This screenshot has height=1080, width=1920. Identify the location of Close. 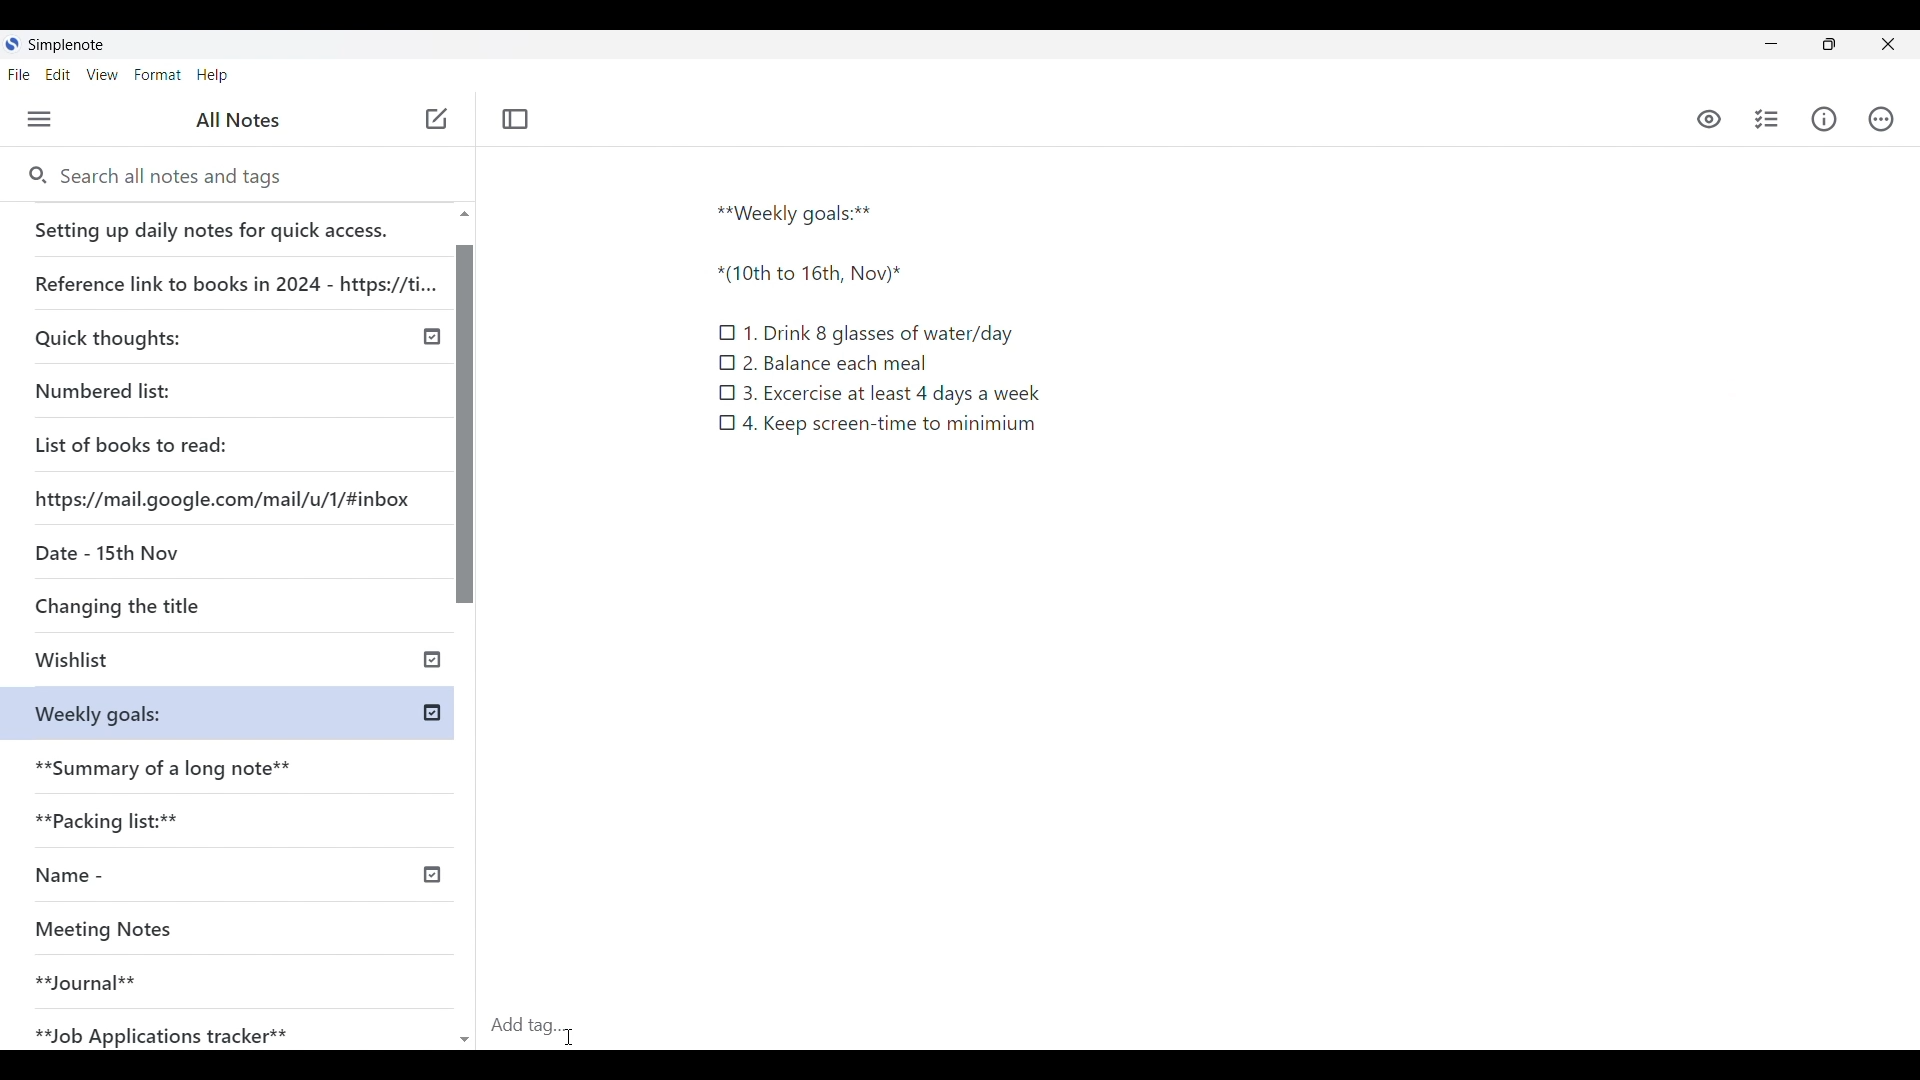
(1888, 44).